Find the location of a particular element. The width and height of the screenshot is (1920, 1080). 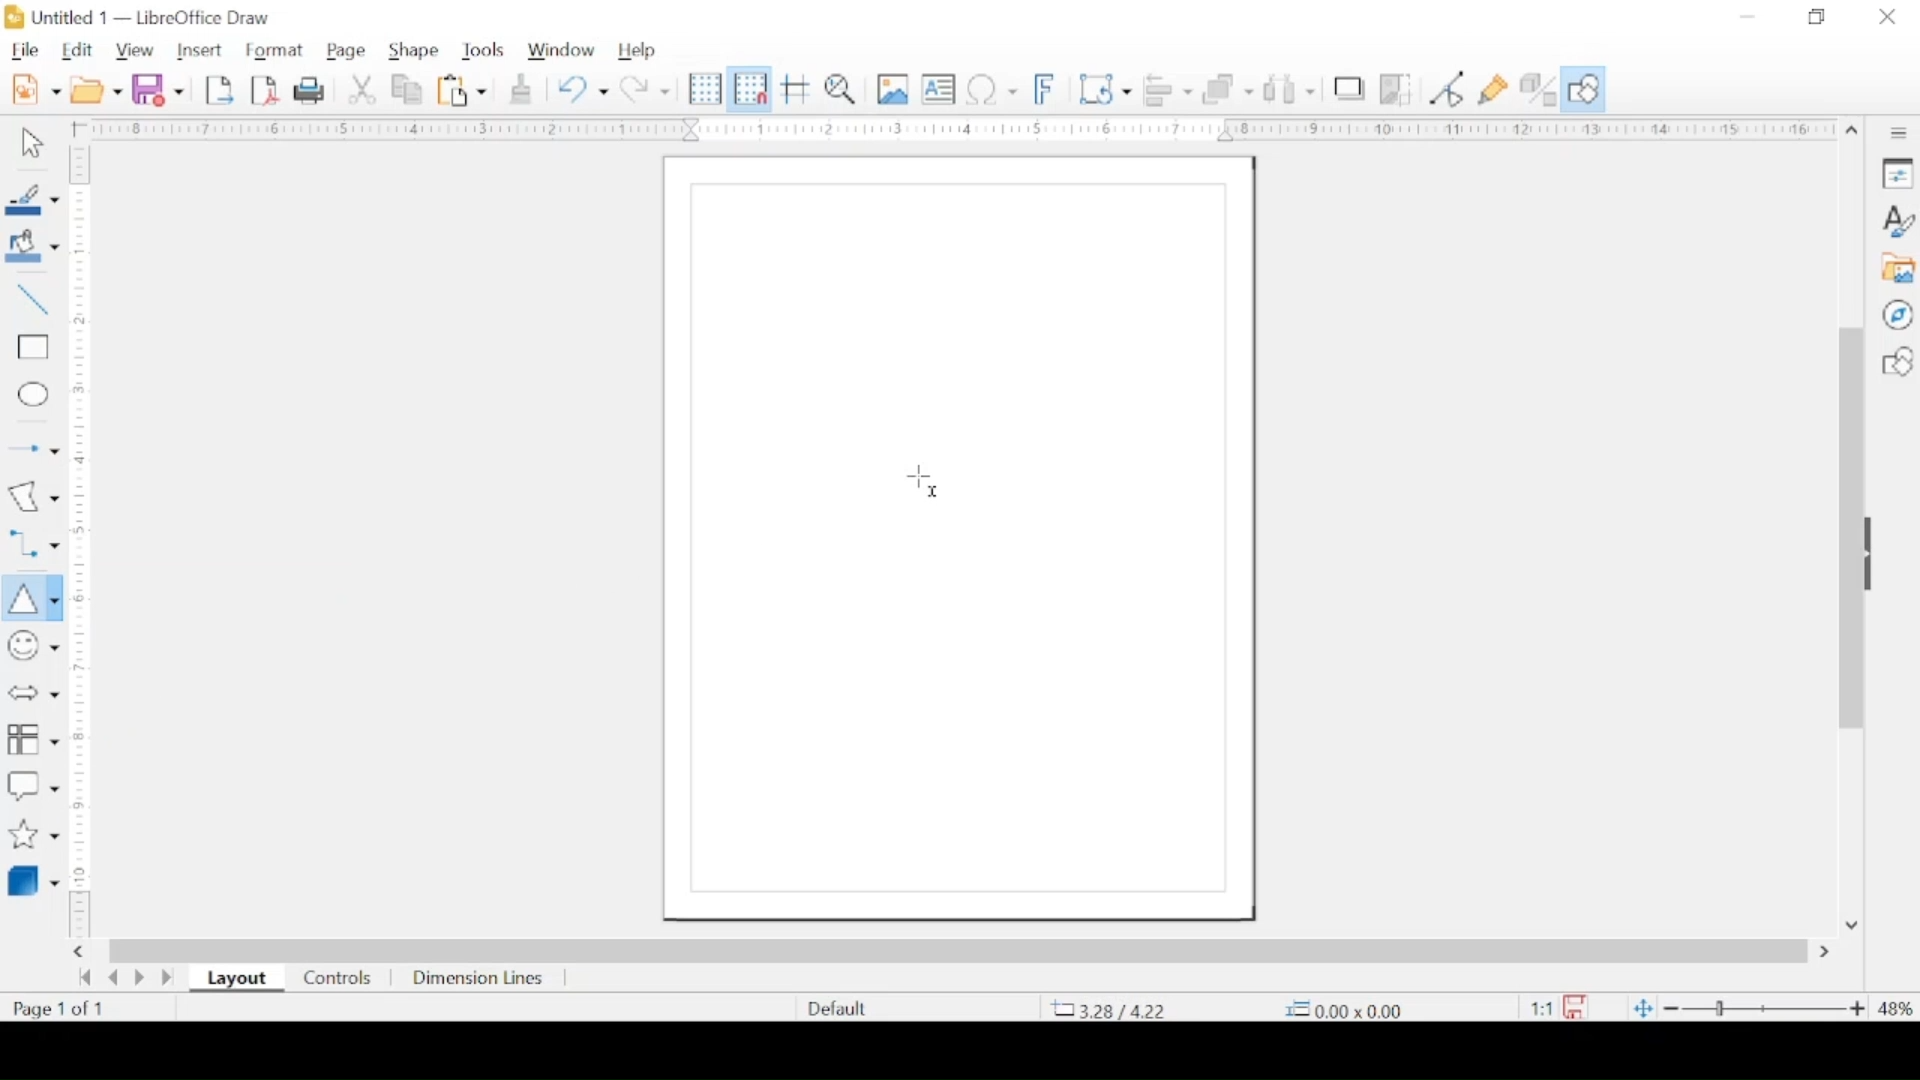

align is located at coordinates (1170, 88).